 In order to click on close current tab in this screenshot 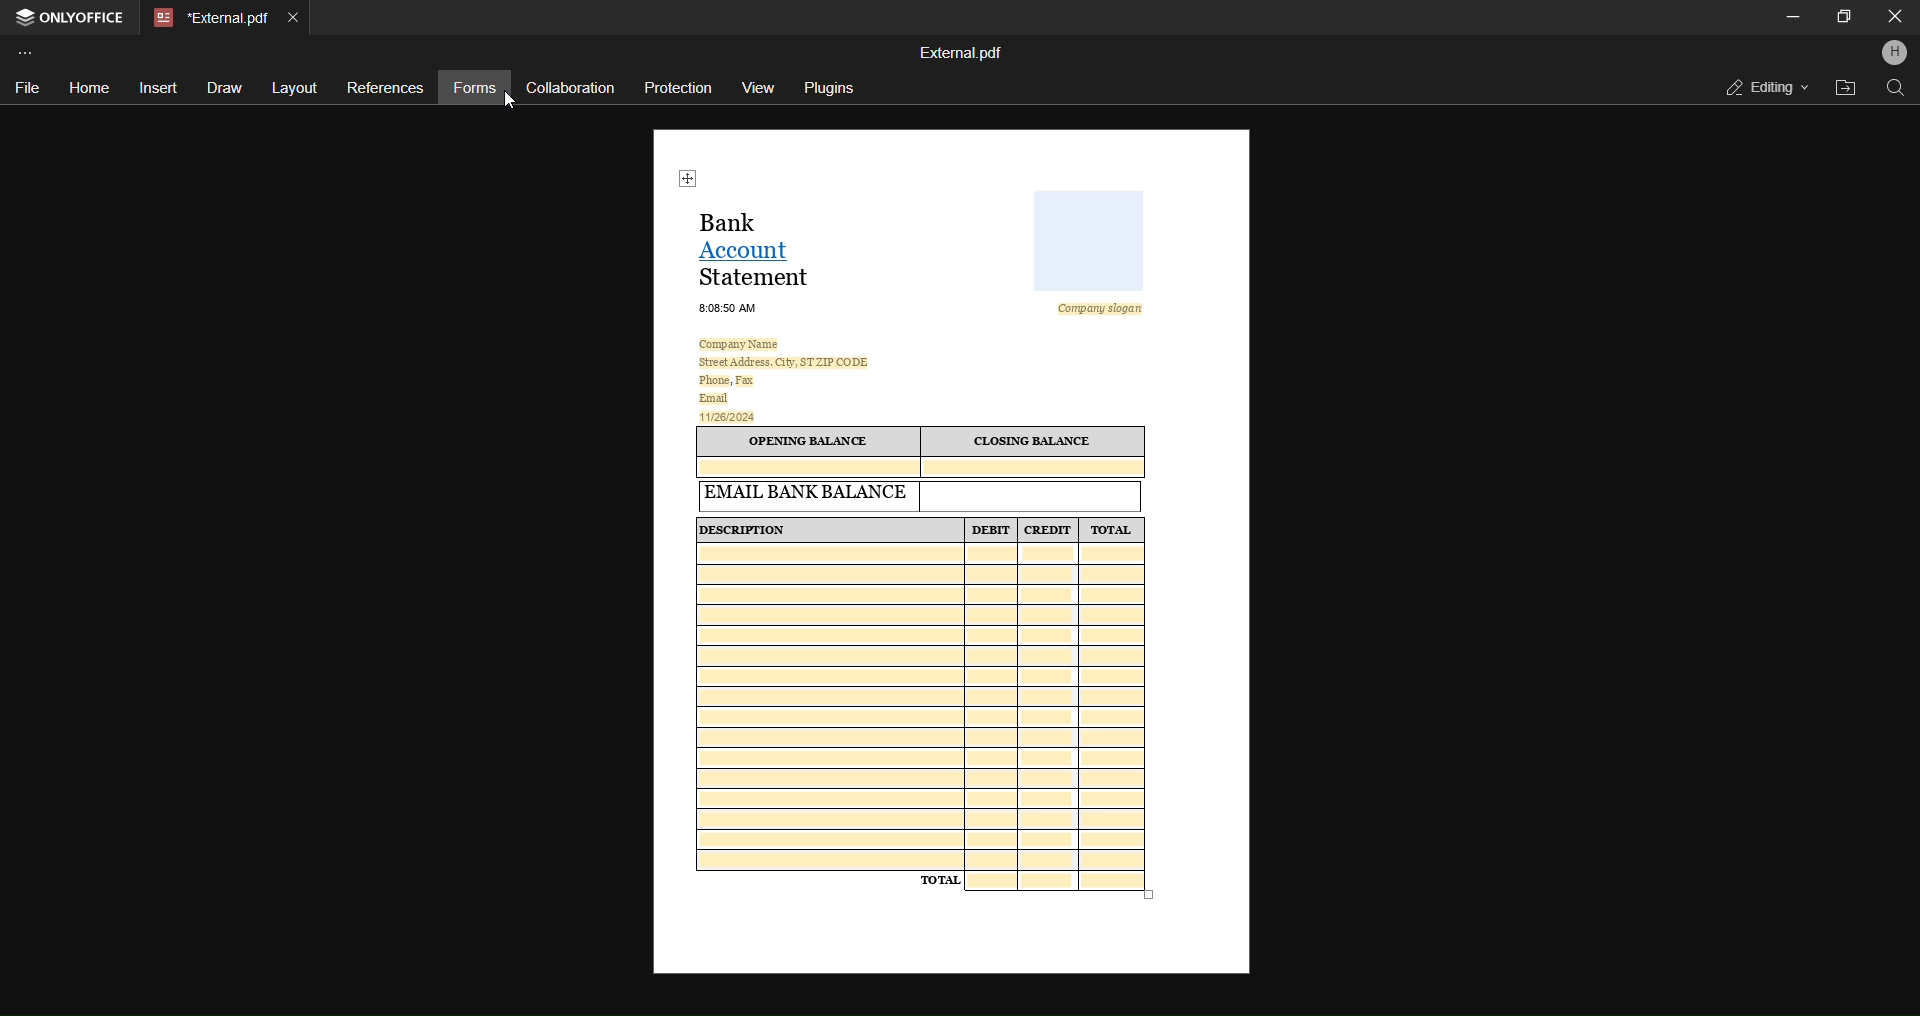, I will do `click(292, 15)`.